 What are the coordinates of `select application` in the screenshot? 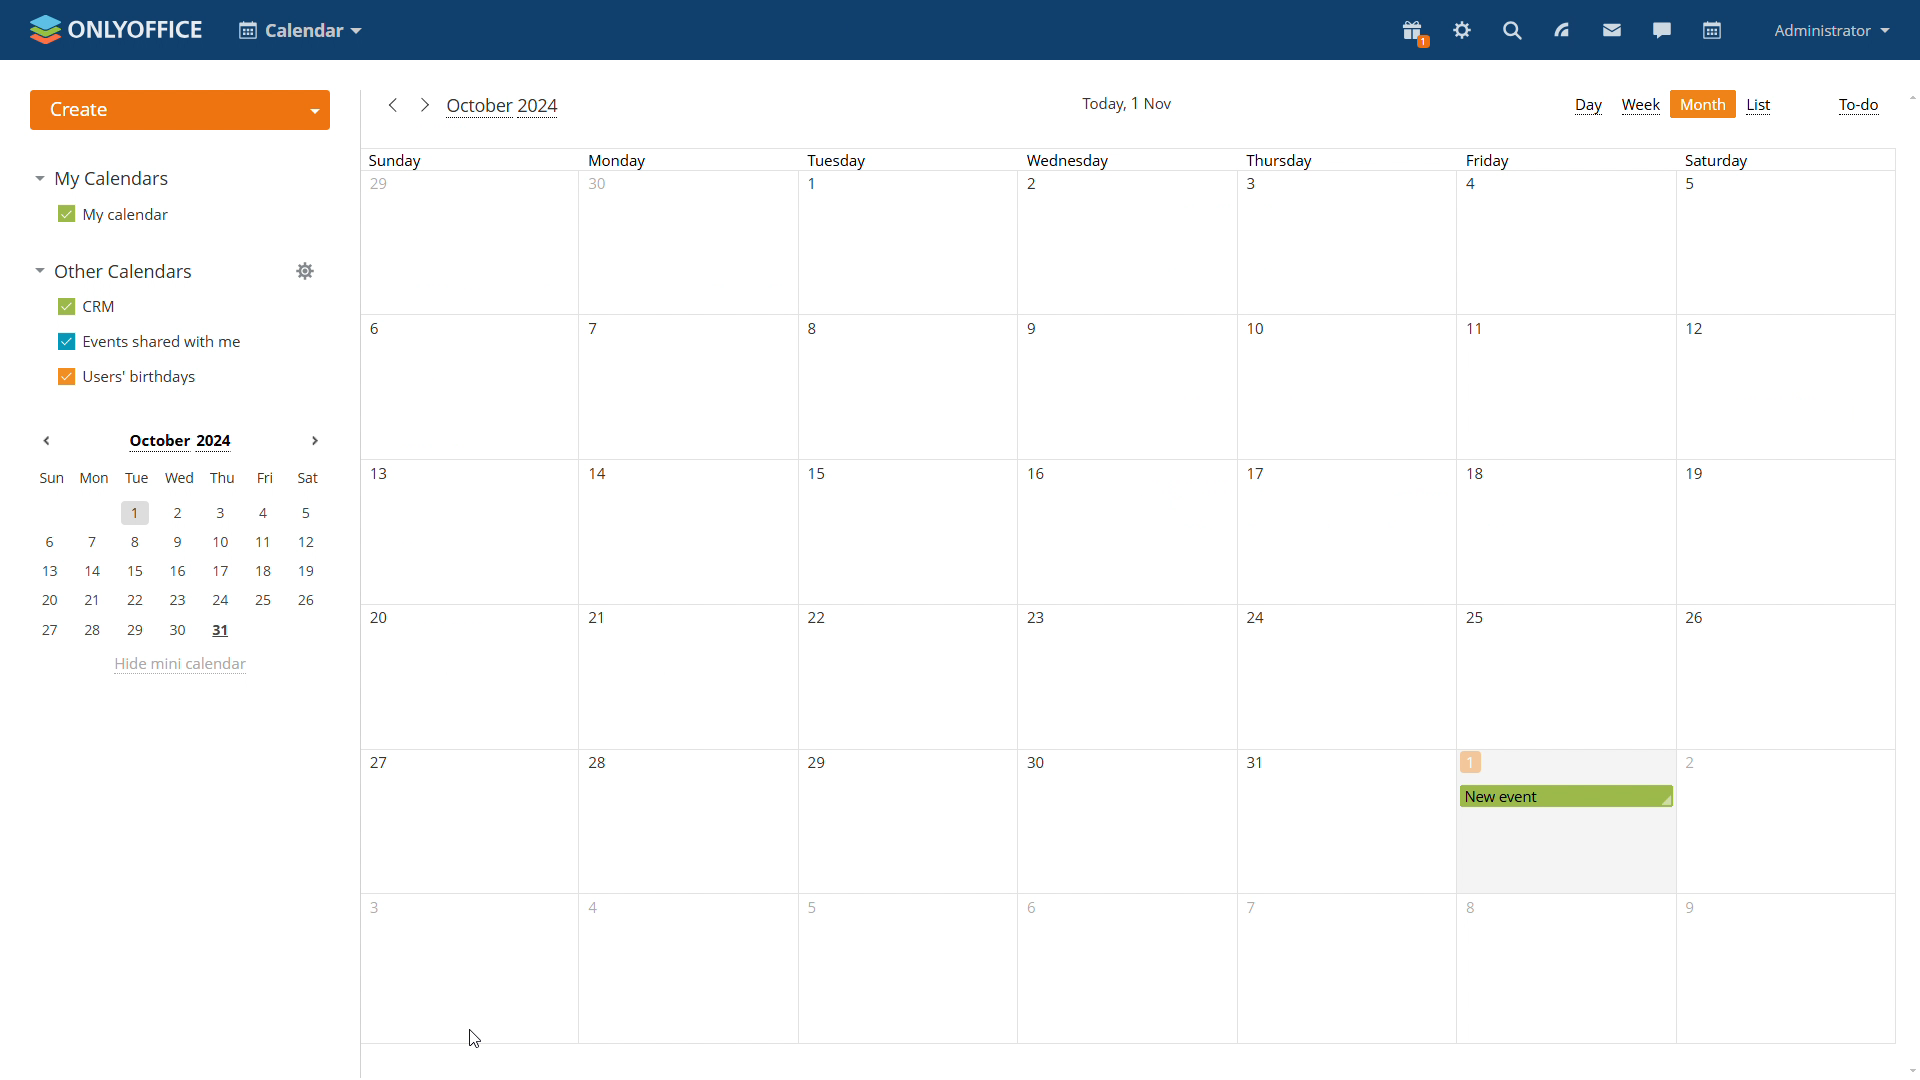 It's located at (303, 32).